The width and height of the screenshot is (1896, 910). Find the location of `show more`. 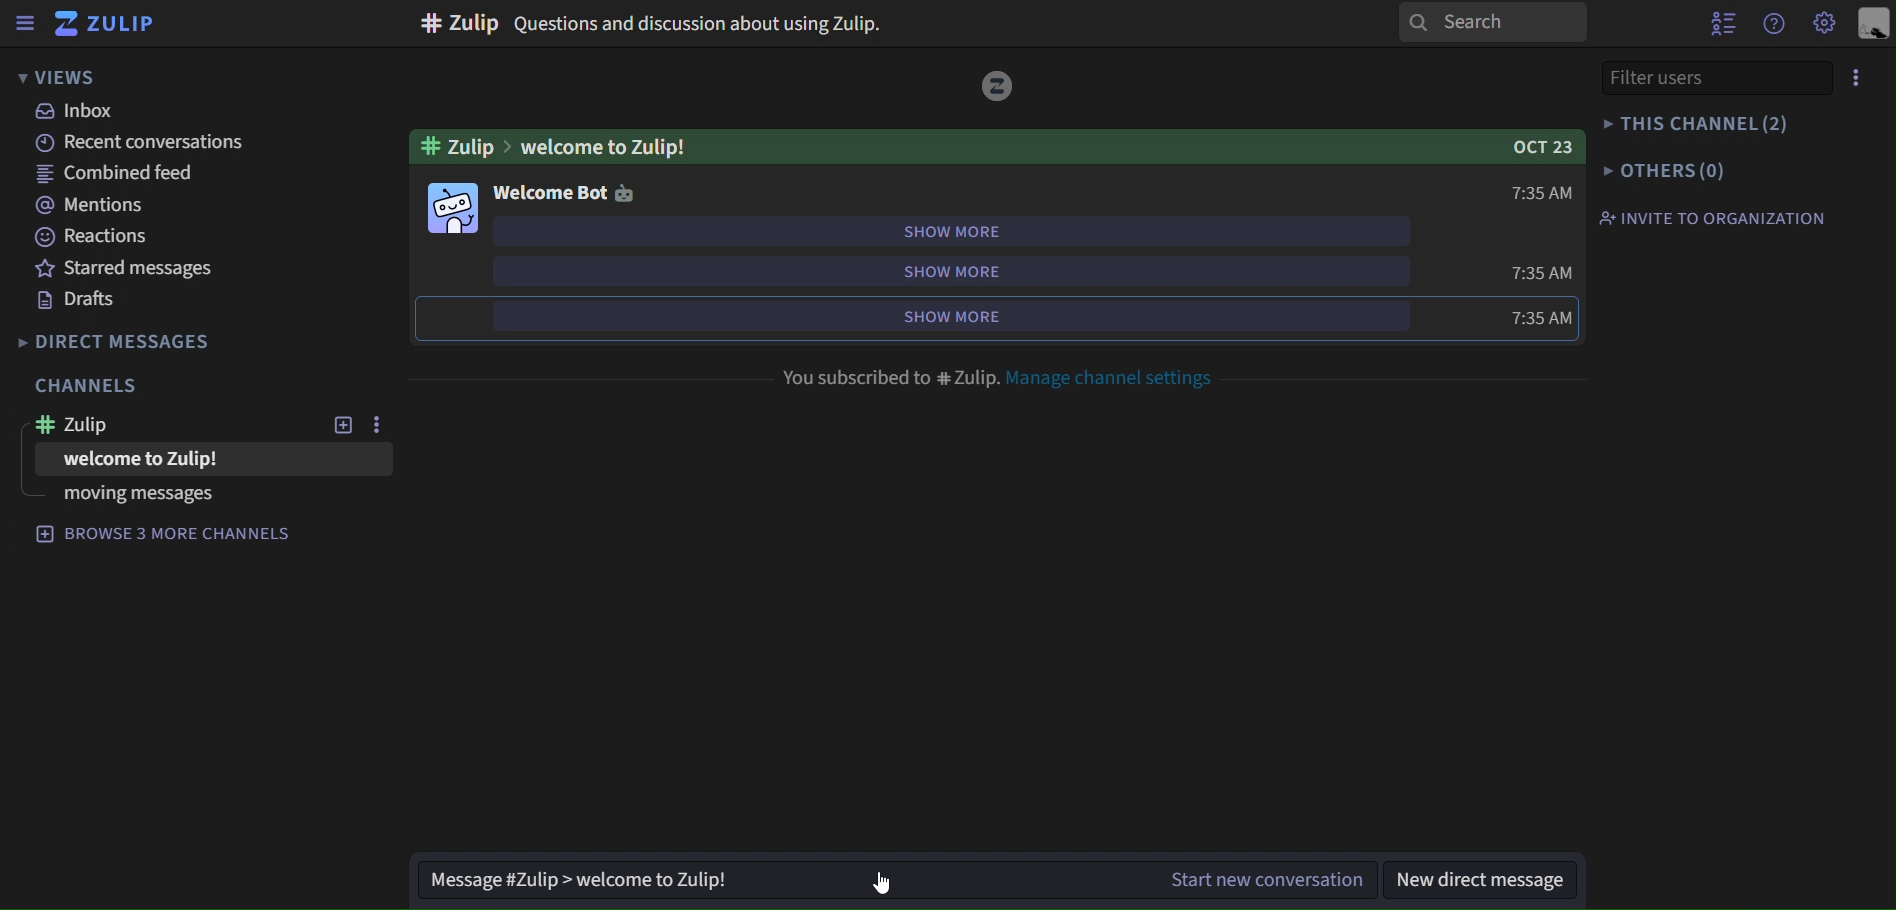

show more is located at coordinates (975, 231).